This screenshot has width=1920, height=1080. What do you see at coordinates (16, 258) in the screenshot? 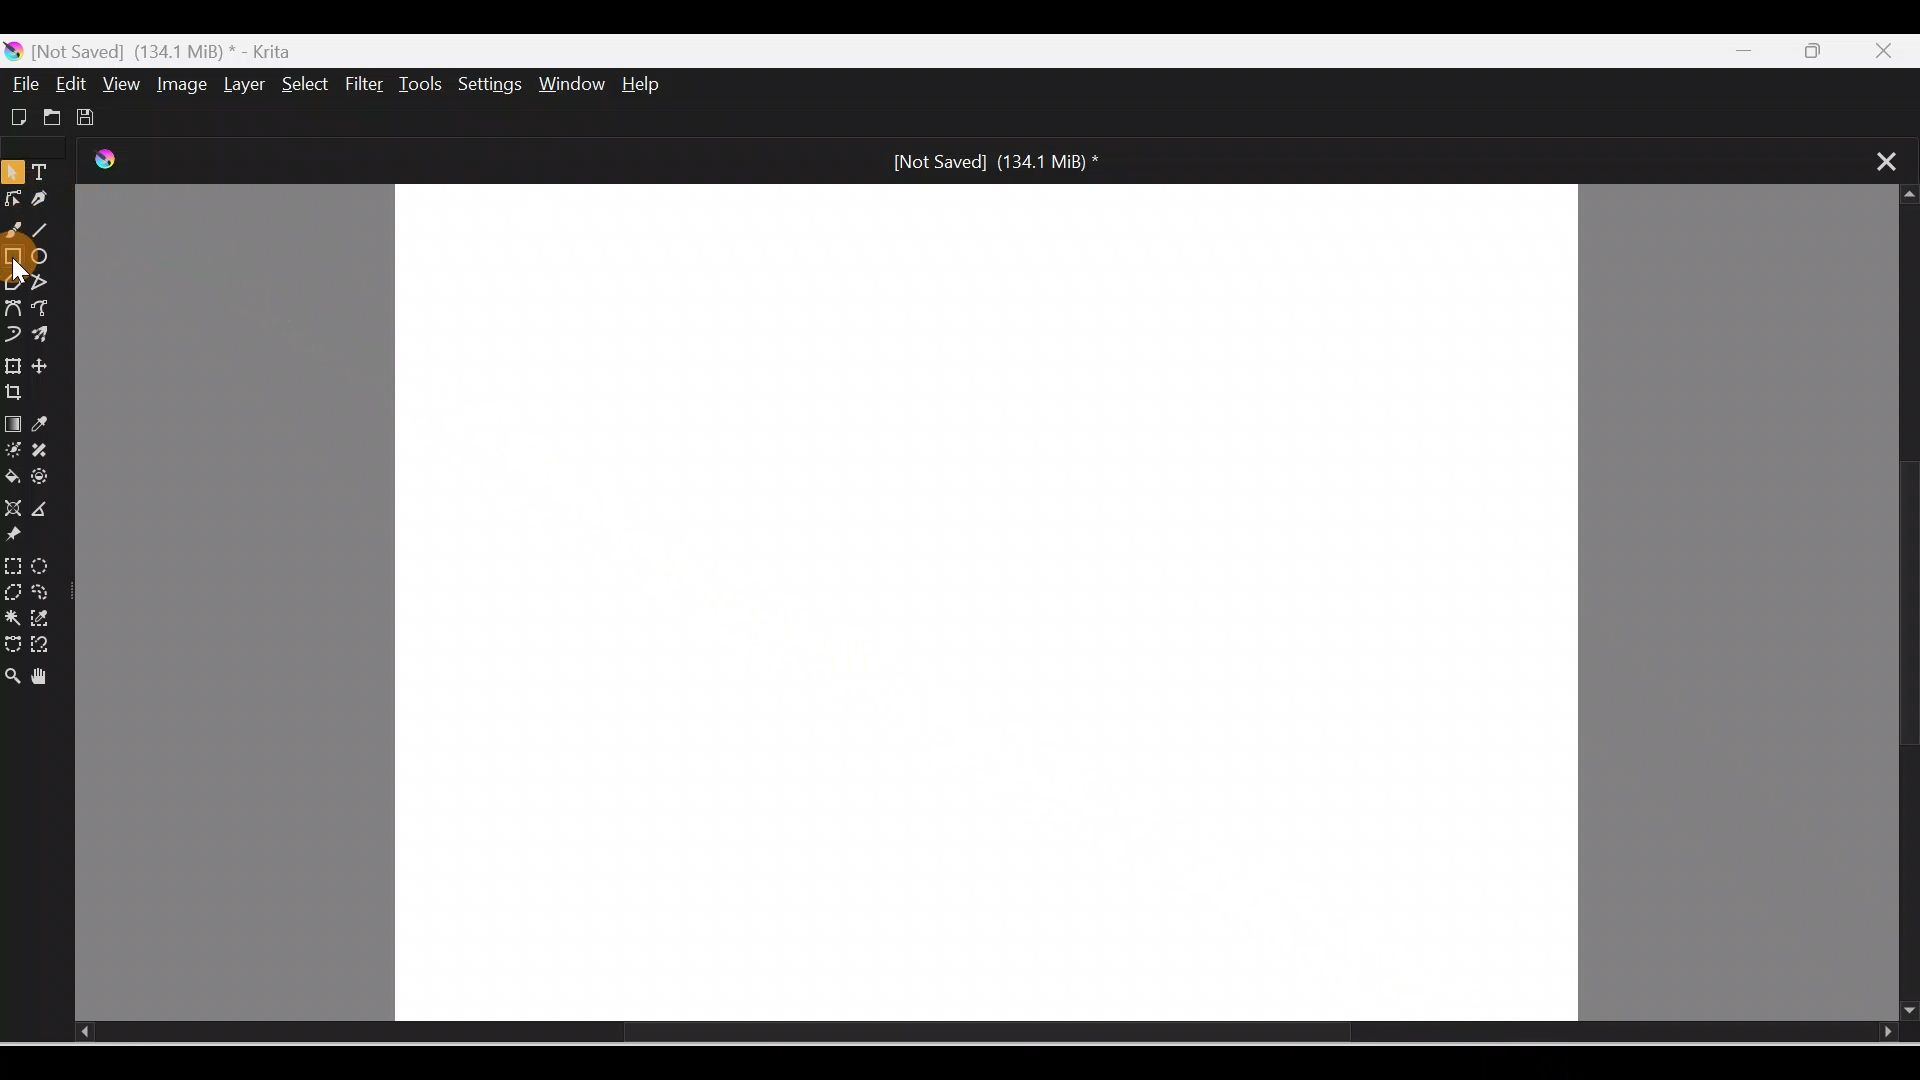
I see `Cursor on rectangle tool` at bounding box center [16, 258].